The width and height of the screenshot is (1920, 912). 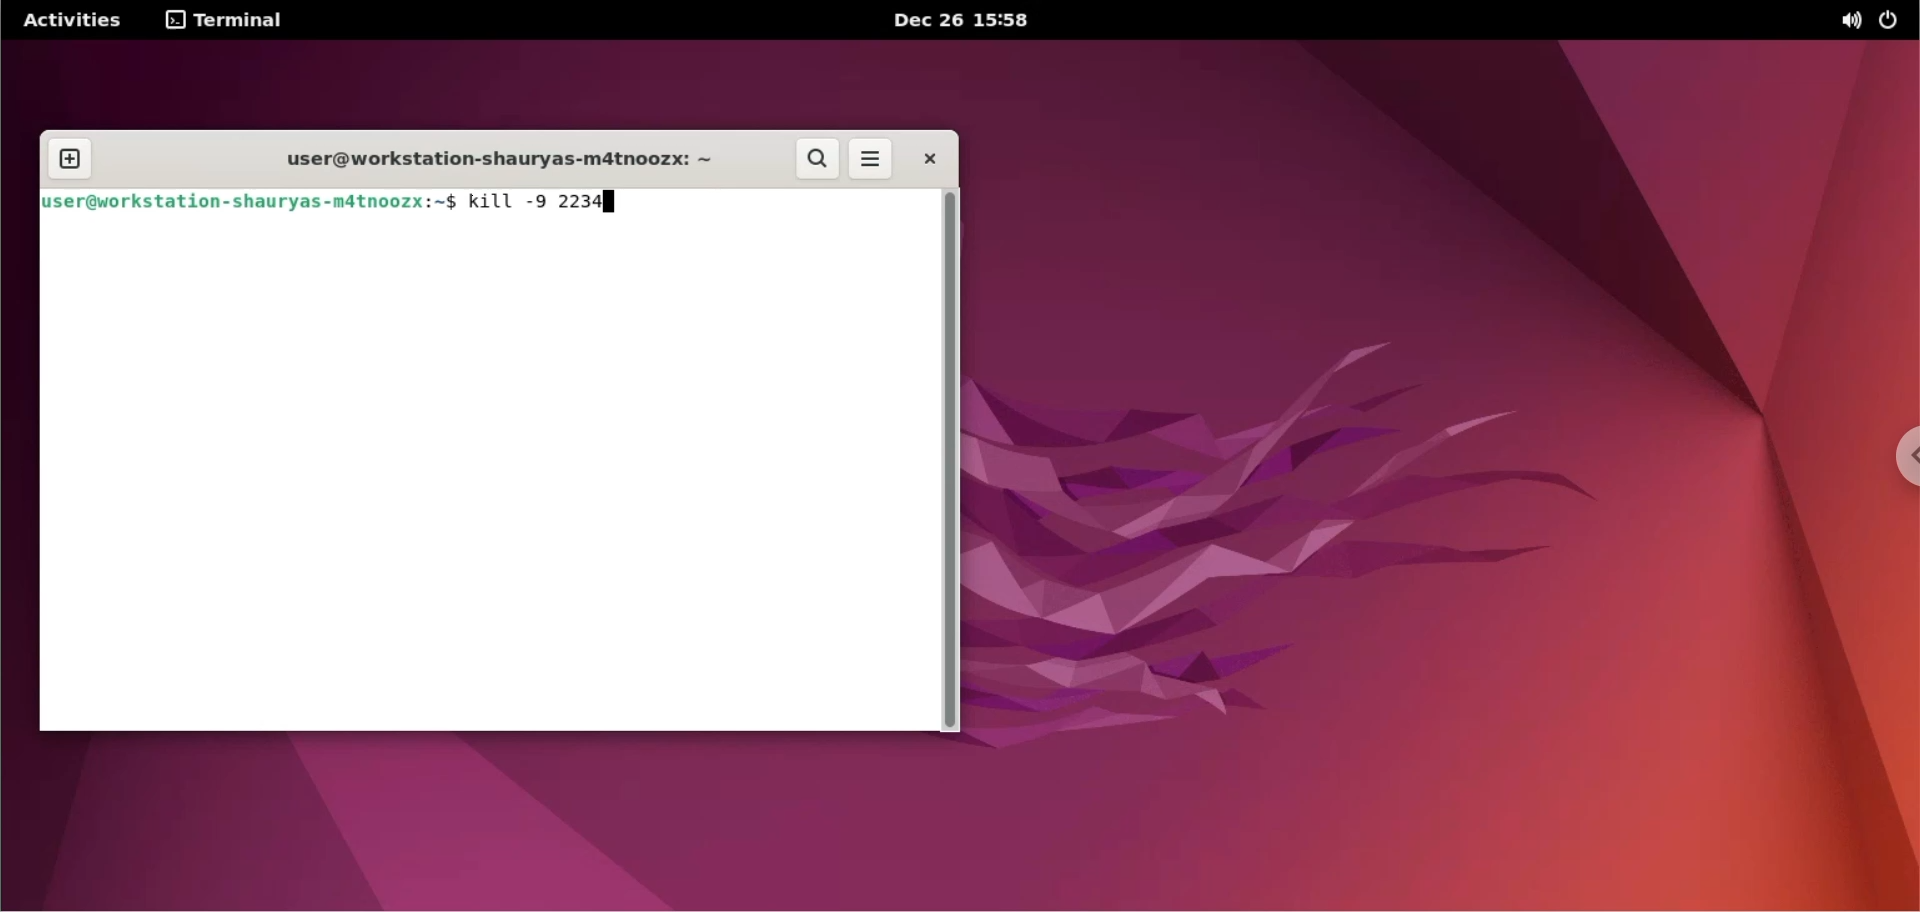 What do you see at coordinates (484, 474) in the screenshot?
I see `Command input` at bounding box center [484, 474].